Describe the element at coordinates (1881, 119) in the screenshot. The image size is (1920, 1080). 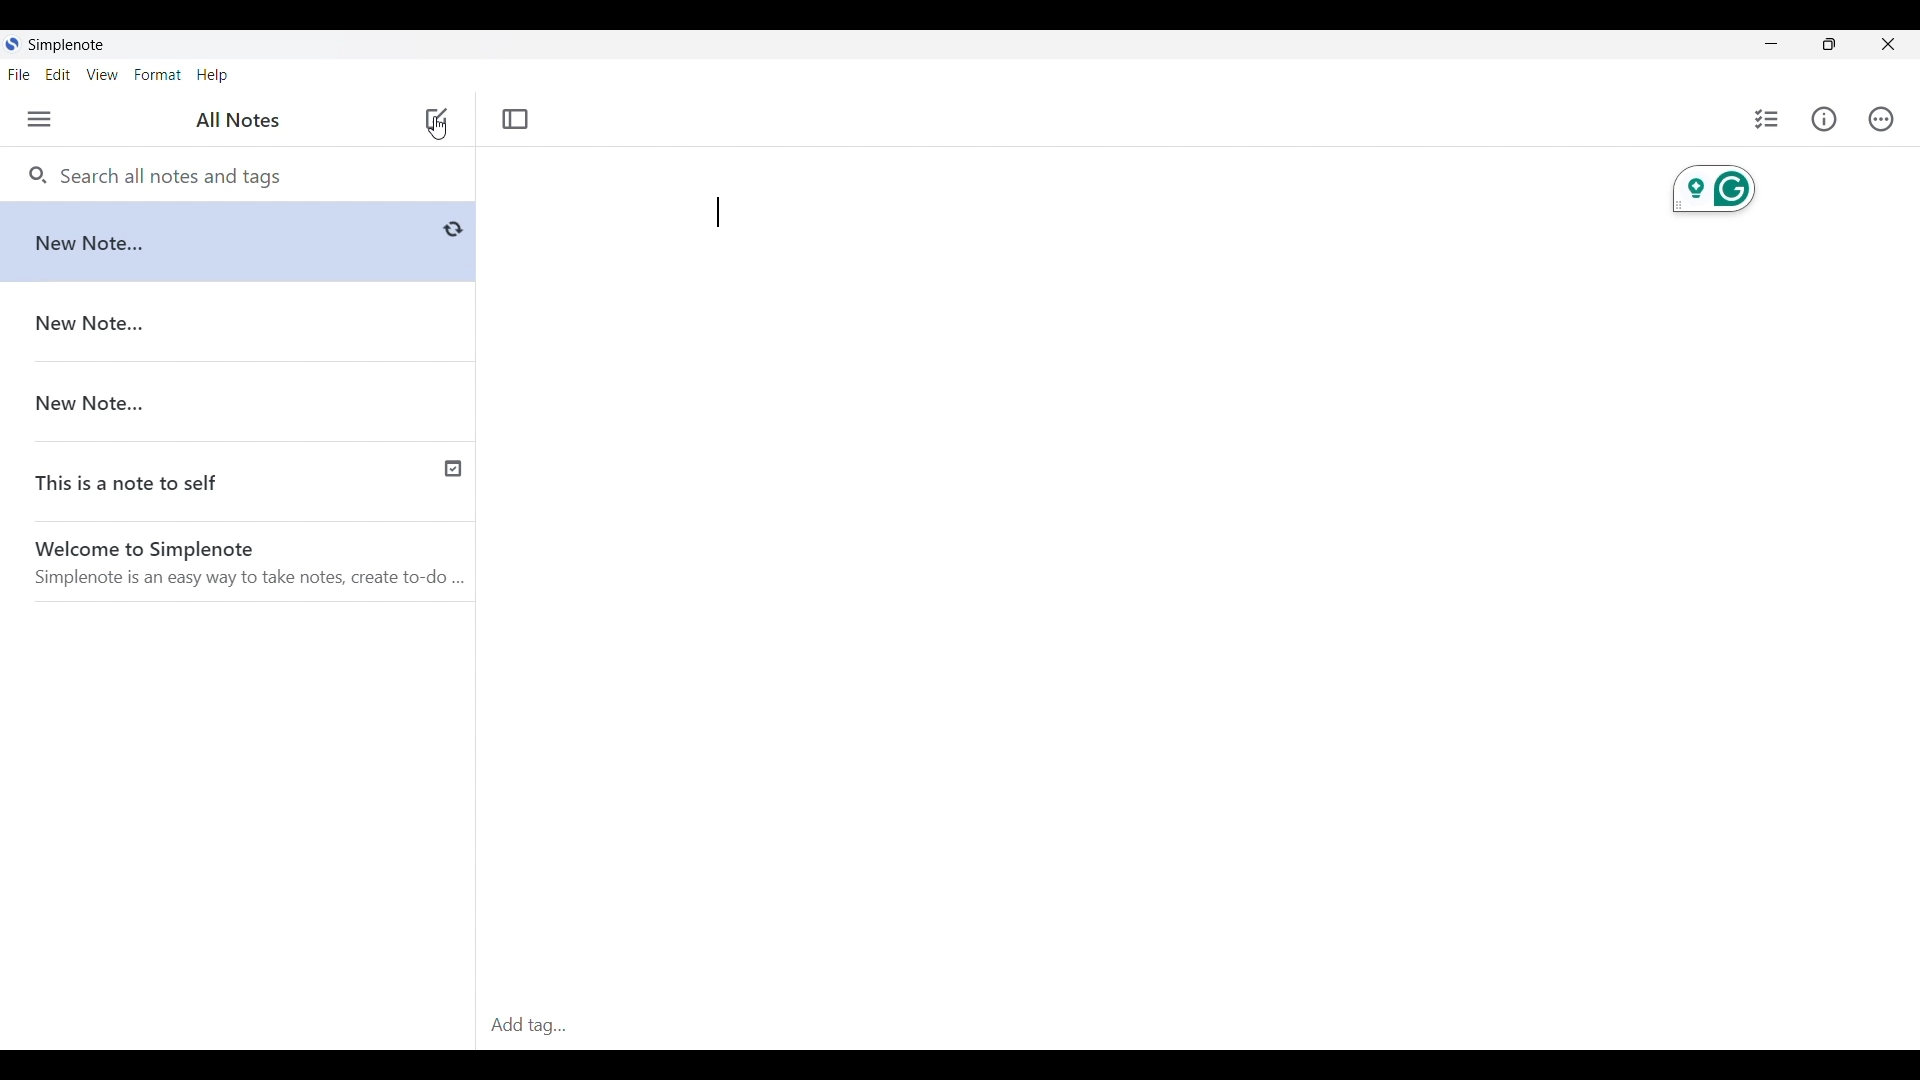
I see `Actions` at that location.